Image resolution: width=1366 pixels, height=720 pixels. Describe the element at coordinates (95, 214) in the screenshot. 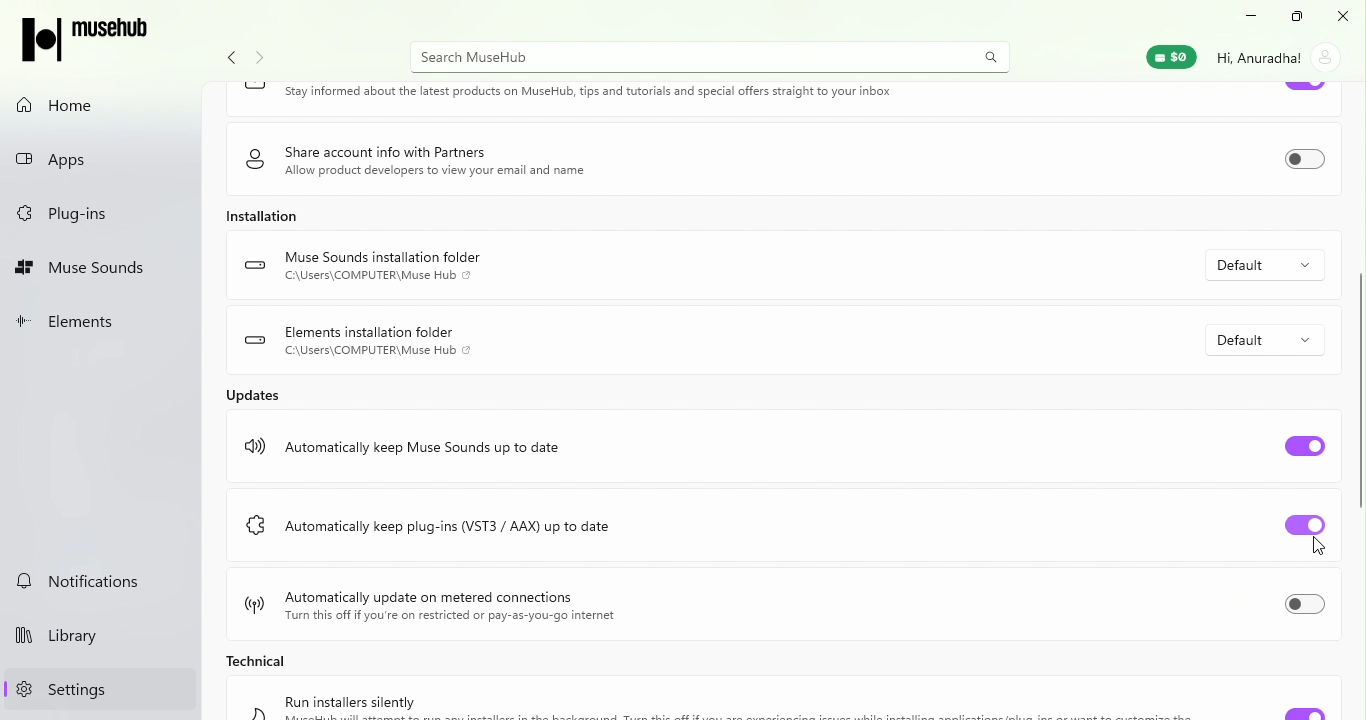

I see `Plug-ins` at that location.